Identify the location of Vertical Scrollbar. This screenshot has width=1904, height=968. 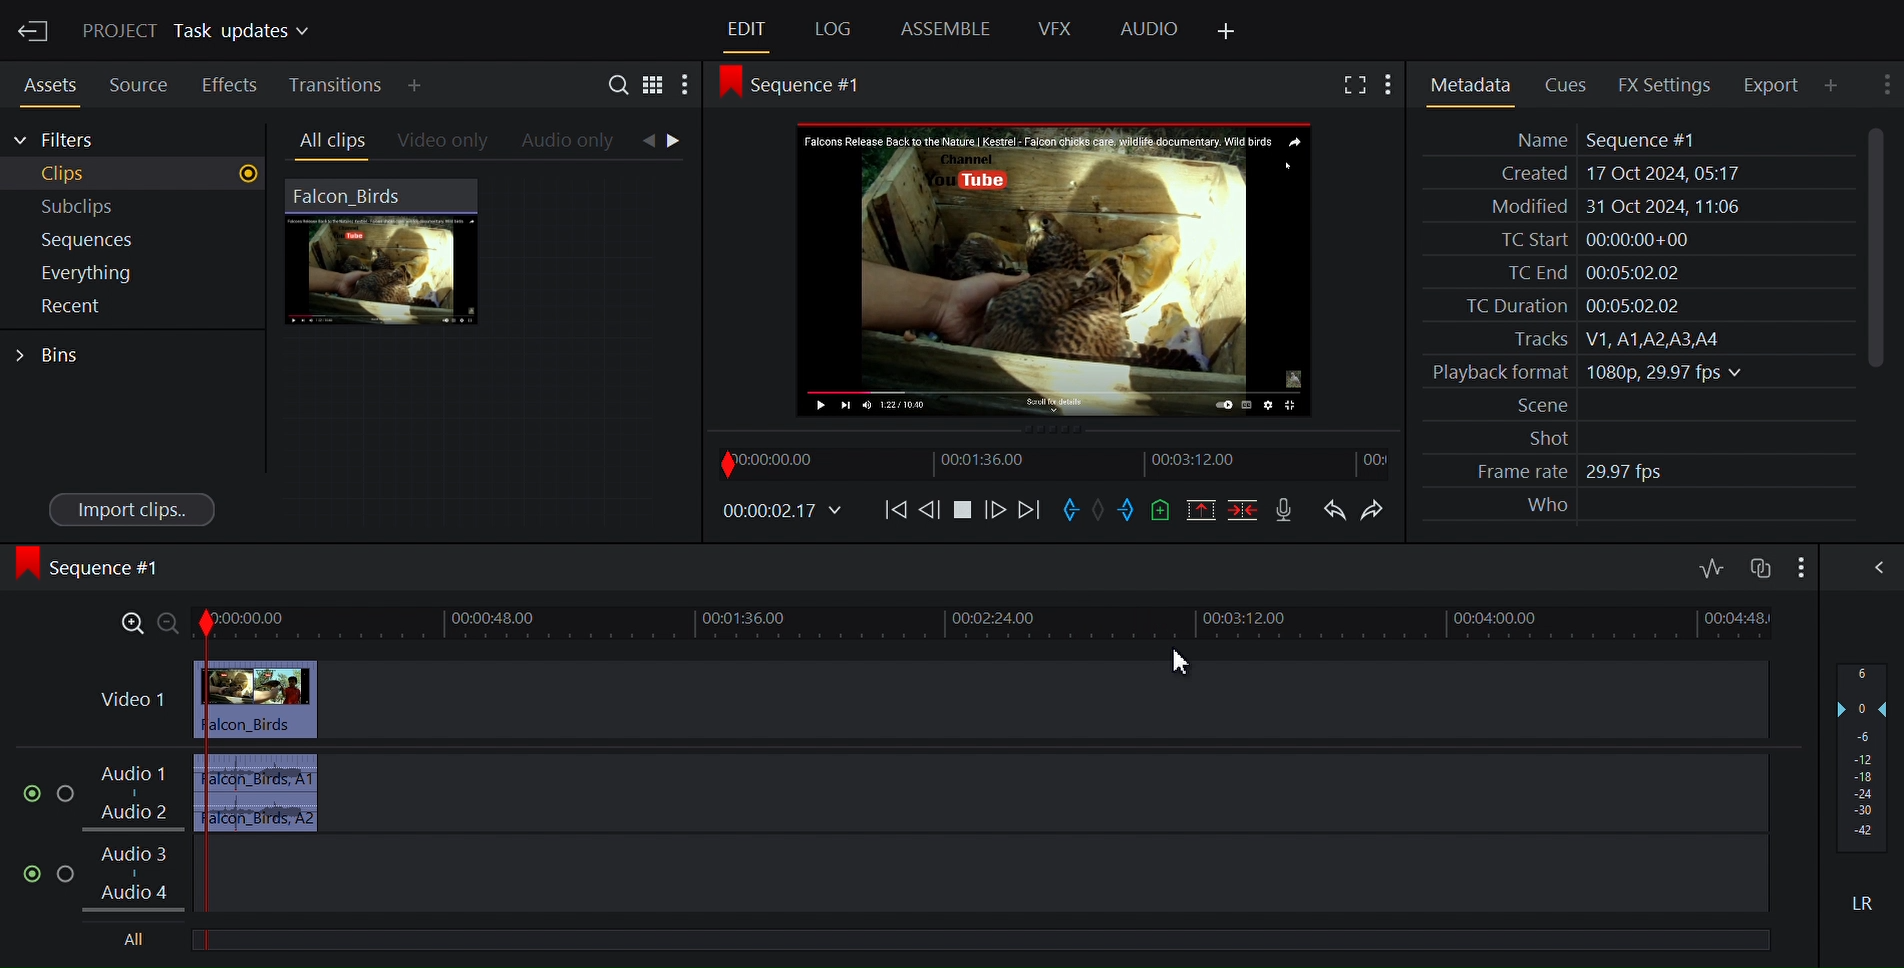
(1870, 248).